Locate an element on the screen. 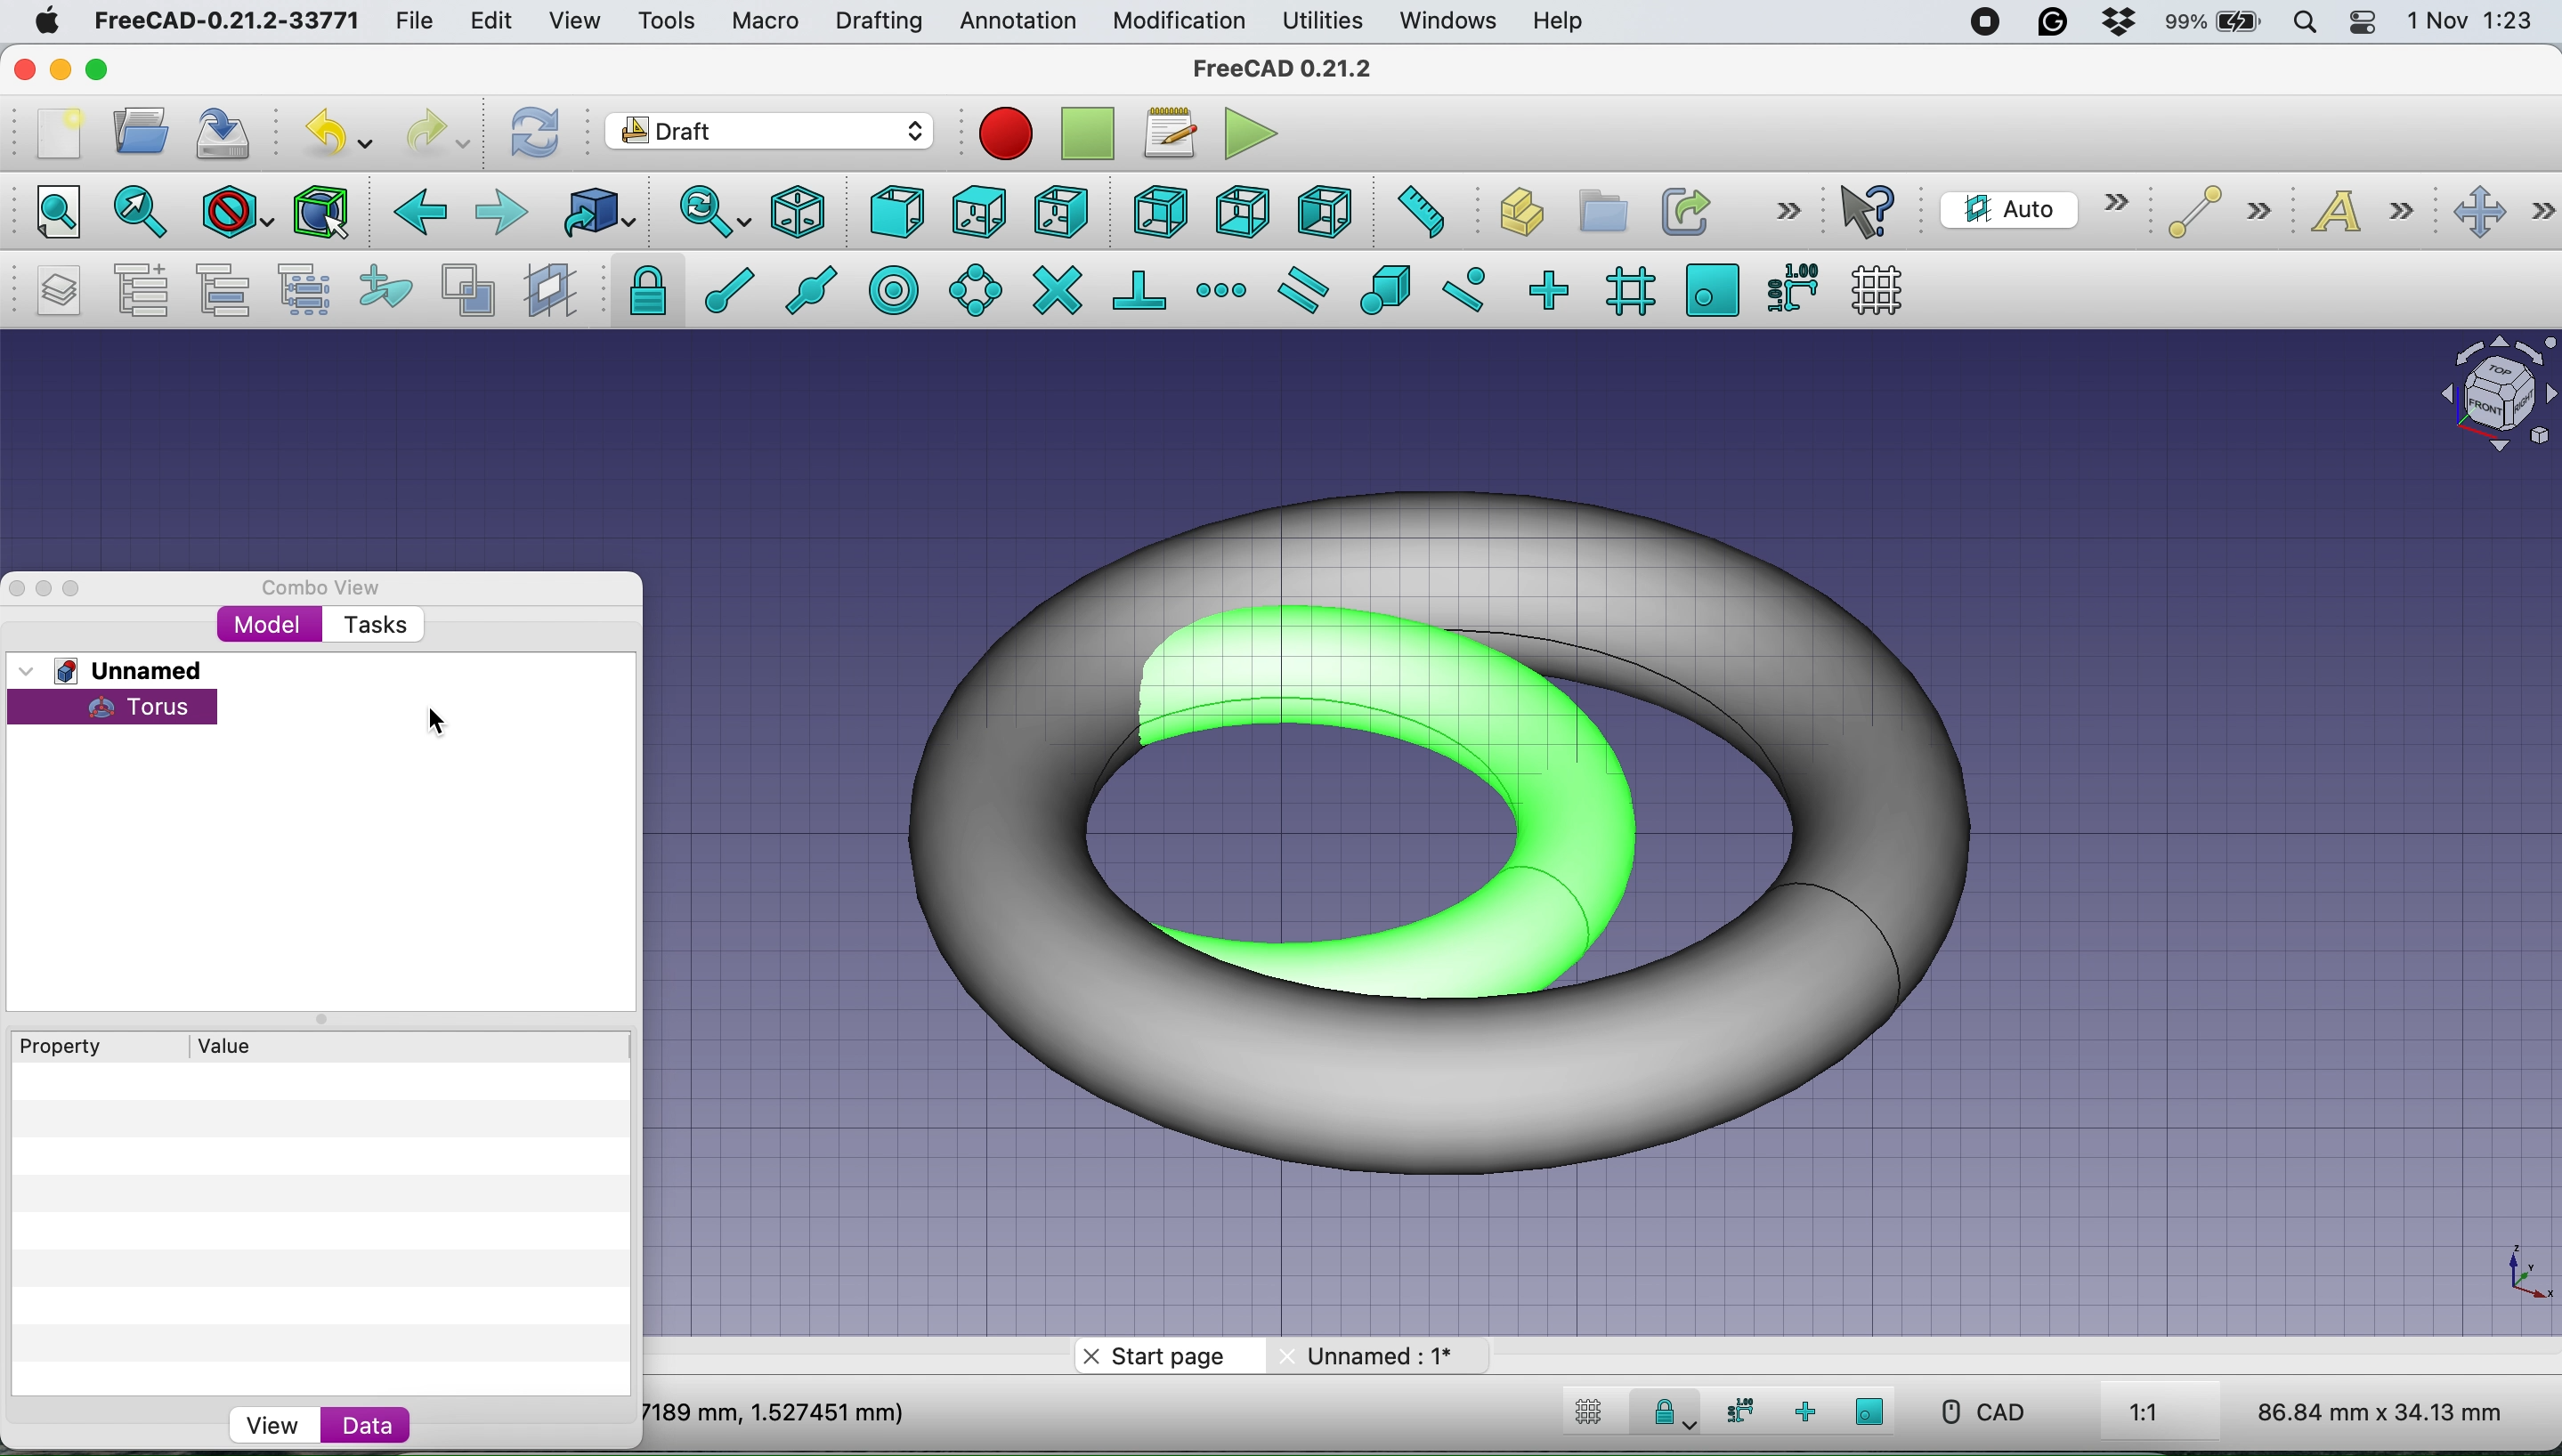 The width and height of the screenshot is (2562, 1456). spotlight search is located at coordinates (2308, 20).